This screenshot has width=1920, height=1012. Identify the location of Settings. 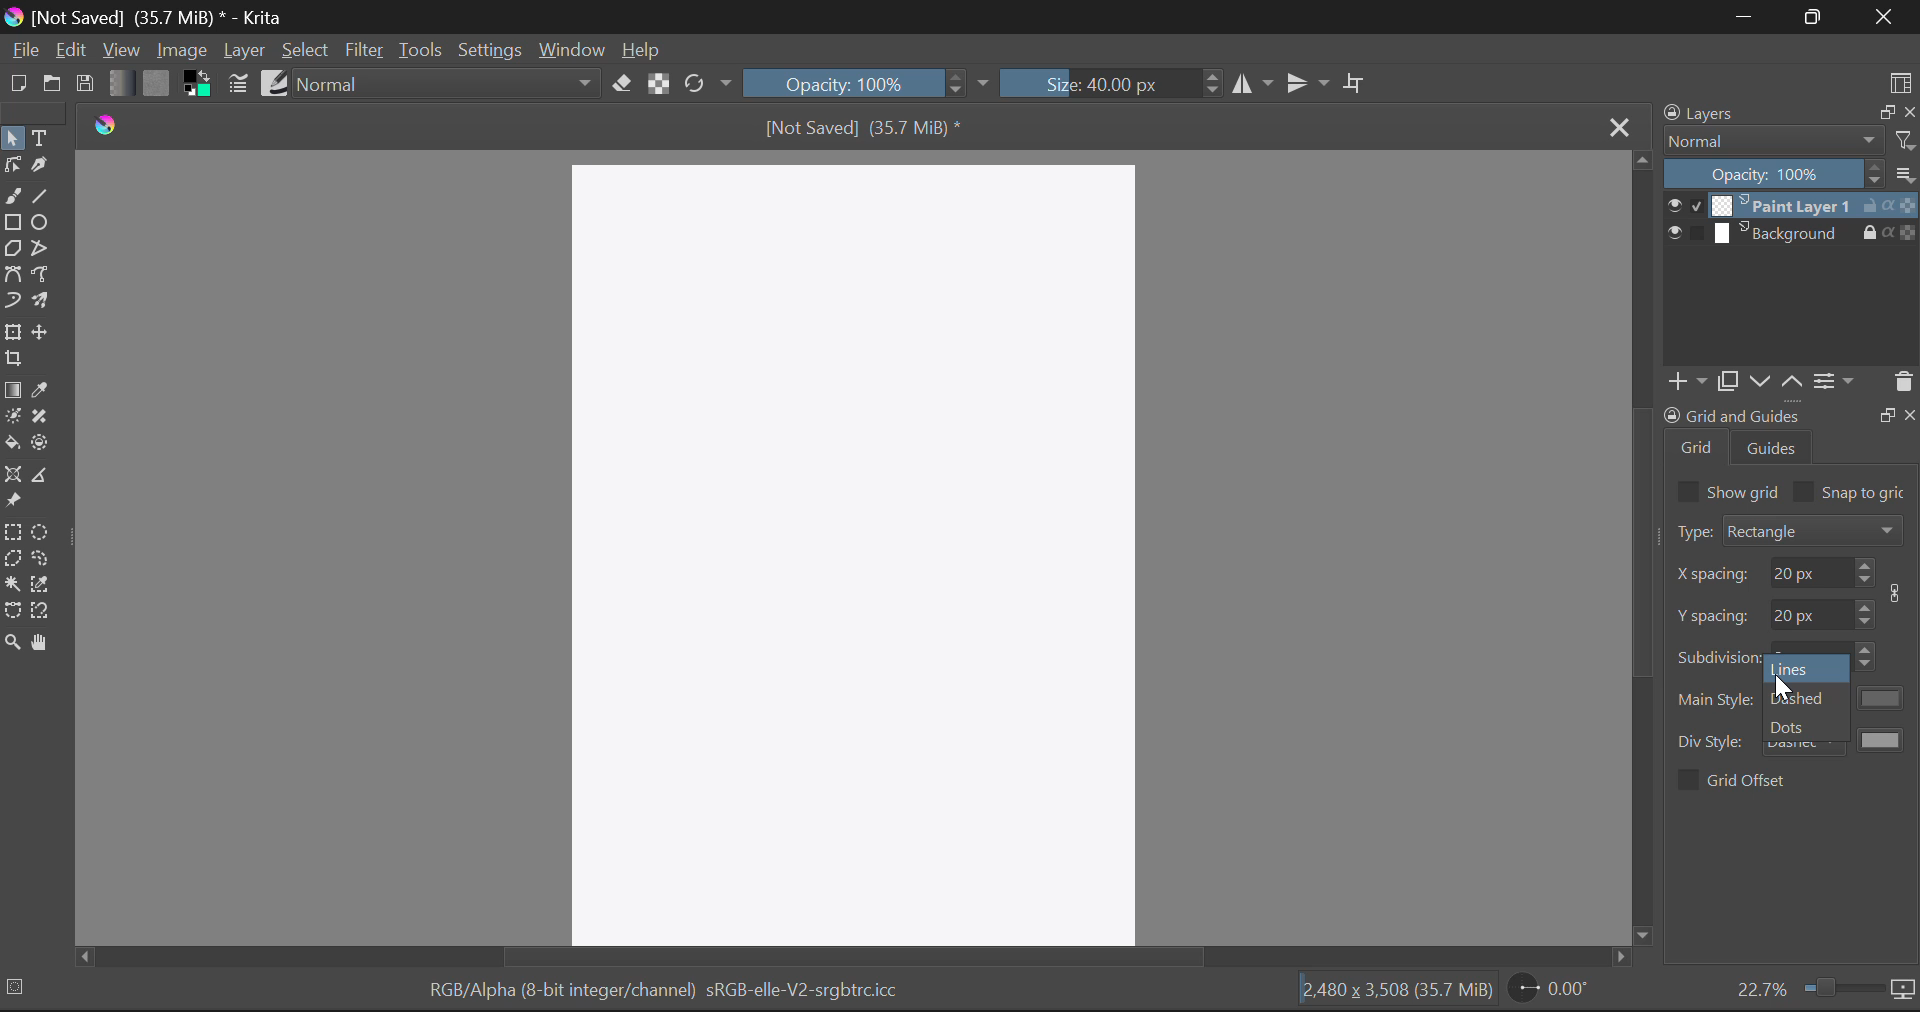
(490, 51).